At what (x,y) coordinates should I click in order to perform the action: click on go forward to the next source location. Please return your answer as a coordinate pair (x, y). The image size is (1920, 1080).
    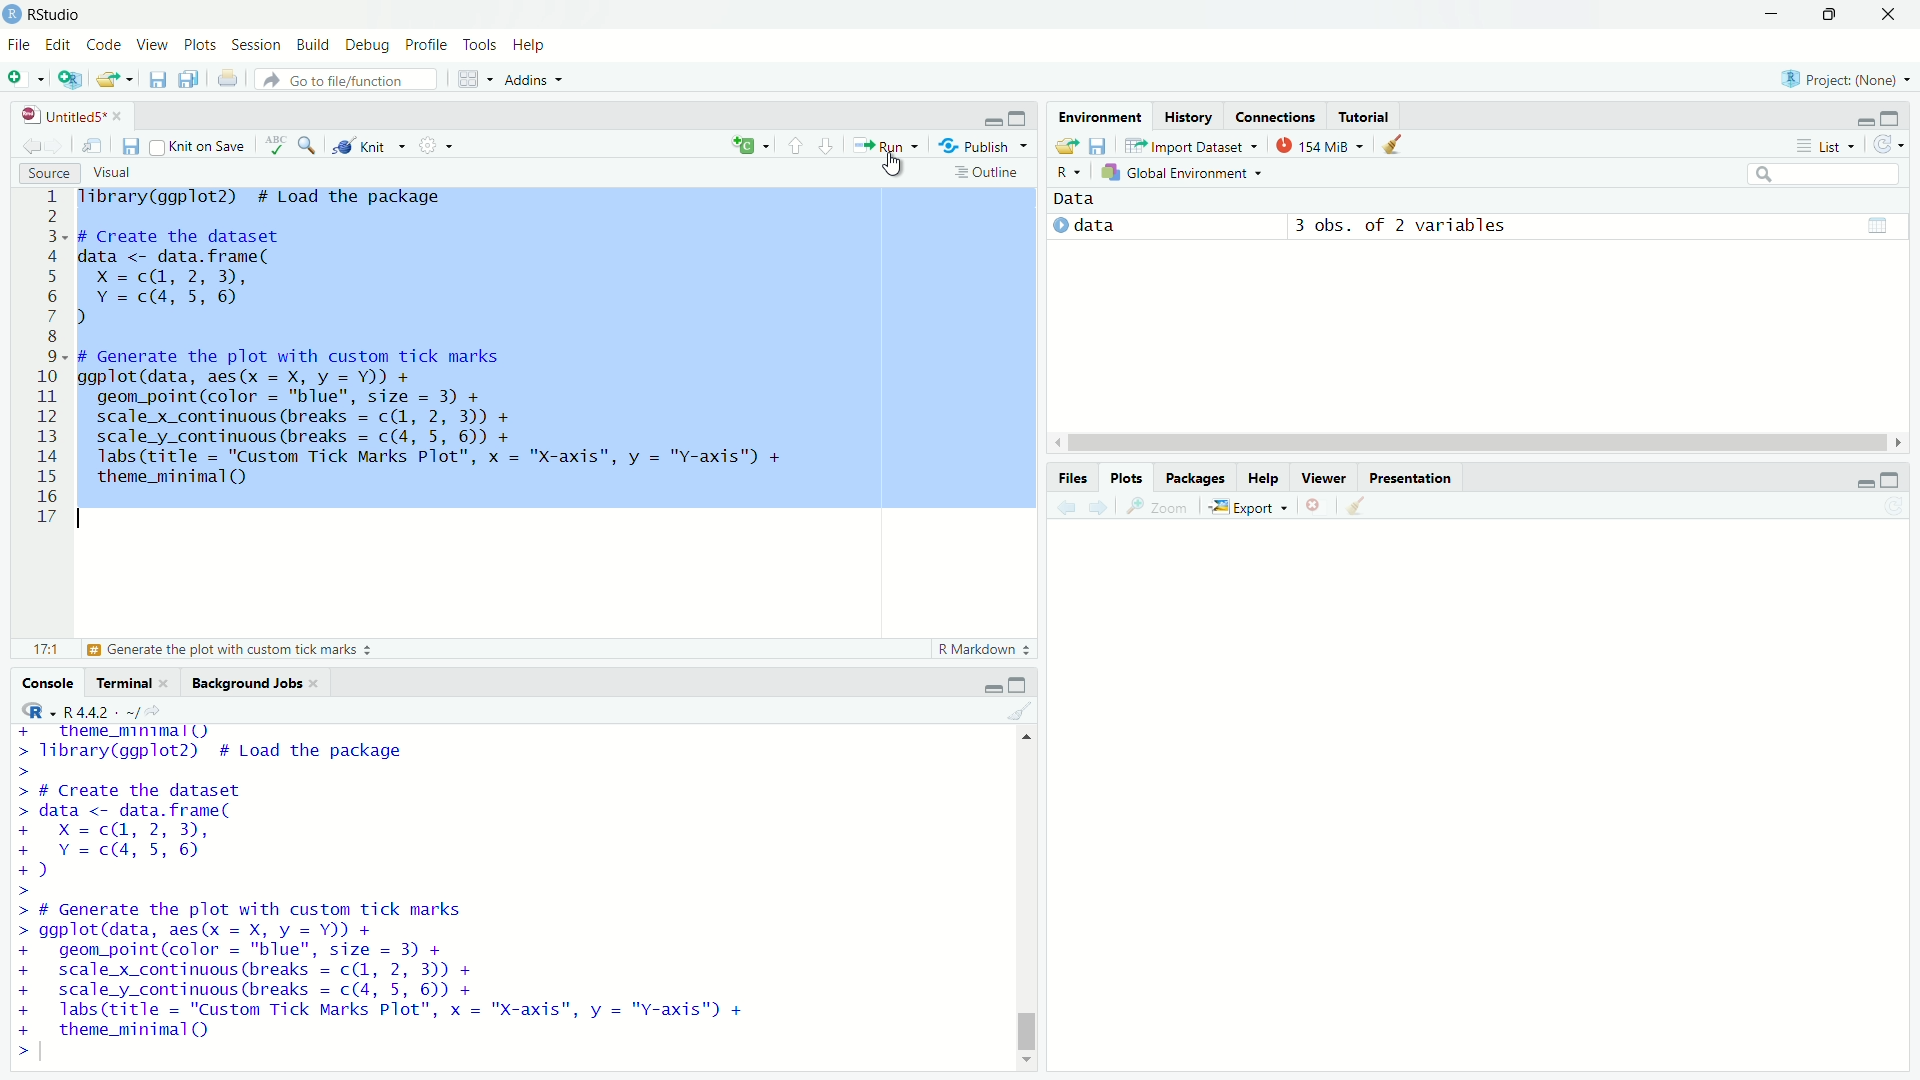
    Looking at the image, I should click on (60, 145).